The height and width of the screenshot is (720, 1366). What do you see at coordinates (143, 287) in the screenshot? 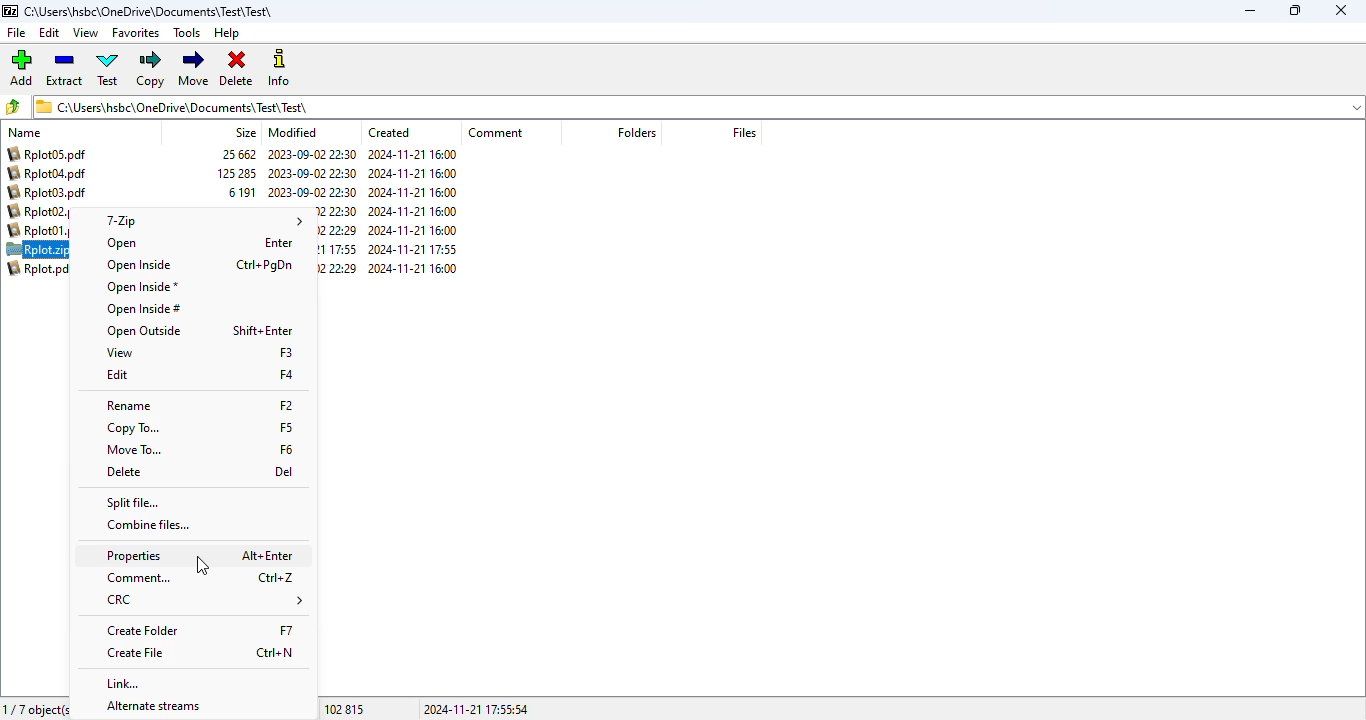
I see `open inside*` at bounding box center [143, 287].